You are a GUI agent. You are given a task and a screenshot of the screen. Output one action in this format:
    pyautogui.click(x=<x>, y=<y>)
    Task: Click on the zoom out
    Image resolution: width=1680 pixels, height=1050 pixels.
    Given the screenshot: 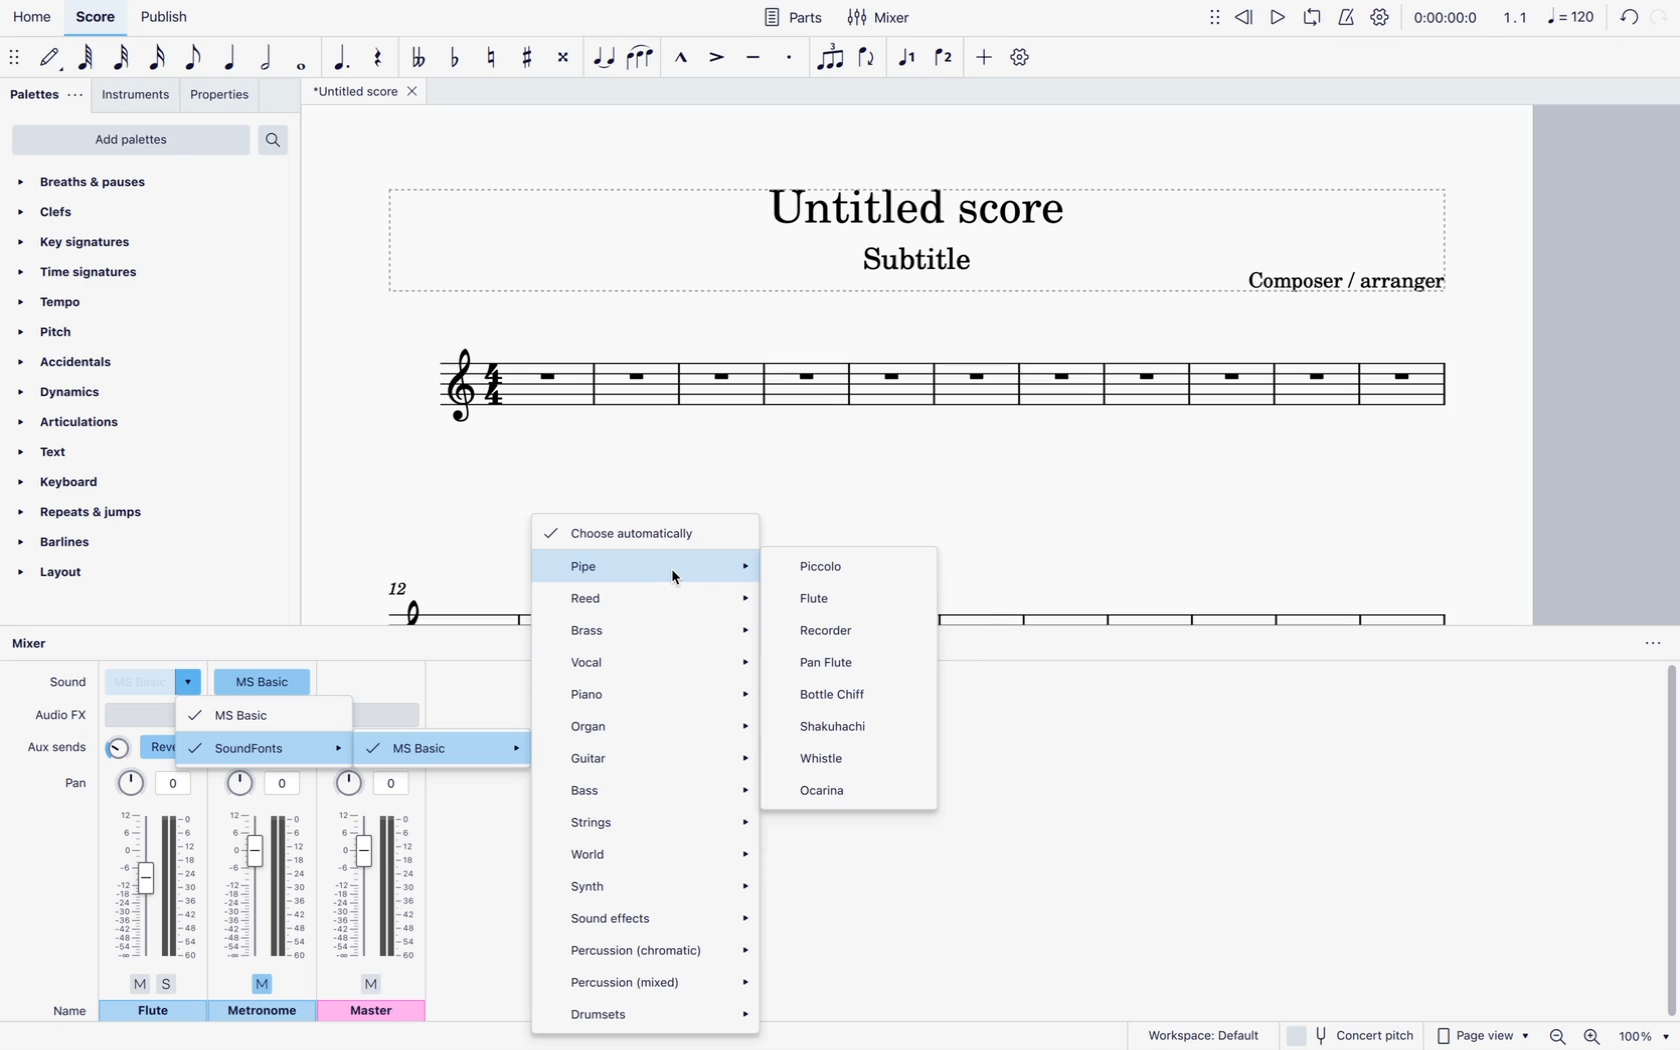 What is the action you would take?
    pyautogui.click(x=1561, y=1035)
    